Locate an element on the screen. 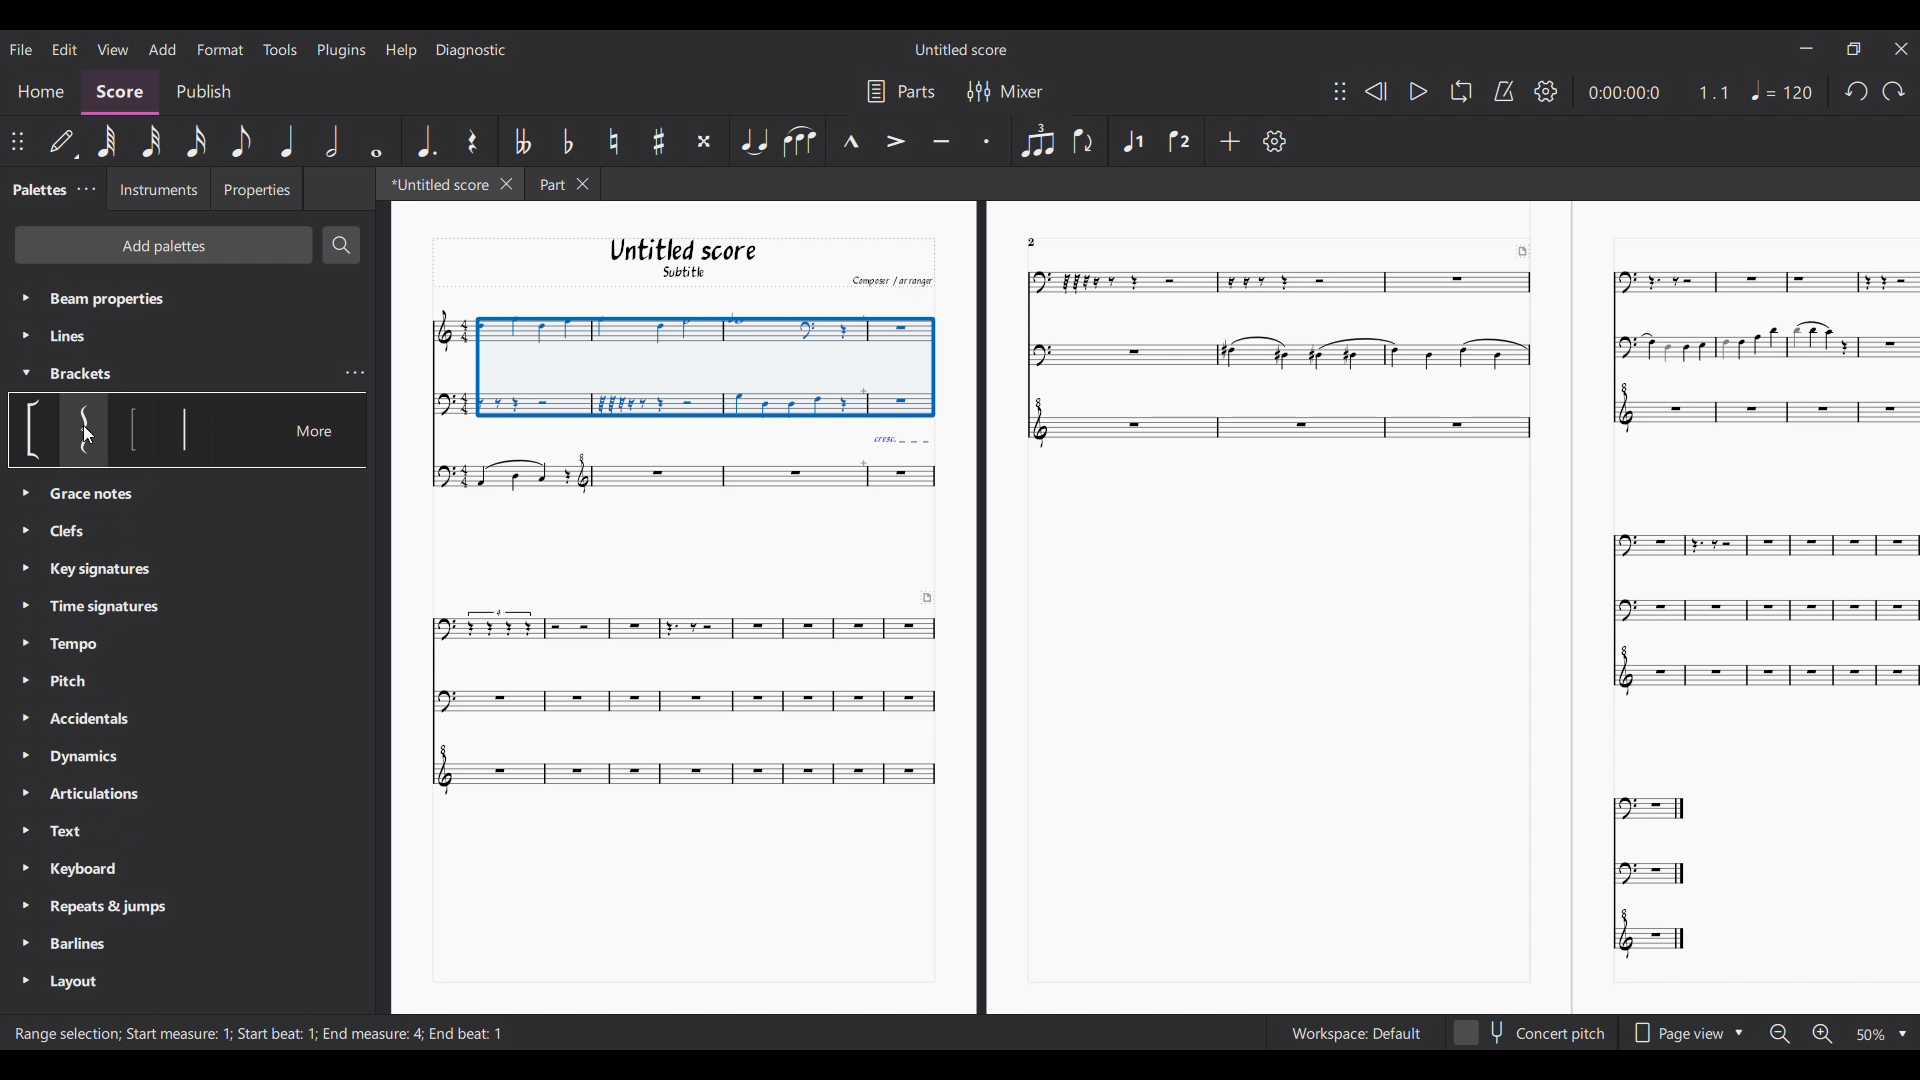 The image size is (1920, 1080). Pitch is located at coordinates (81, 683).